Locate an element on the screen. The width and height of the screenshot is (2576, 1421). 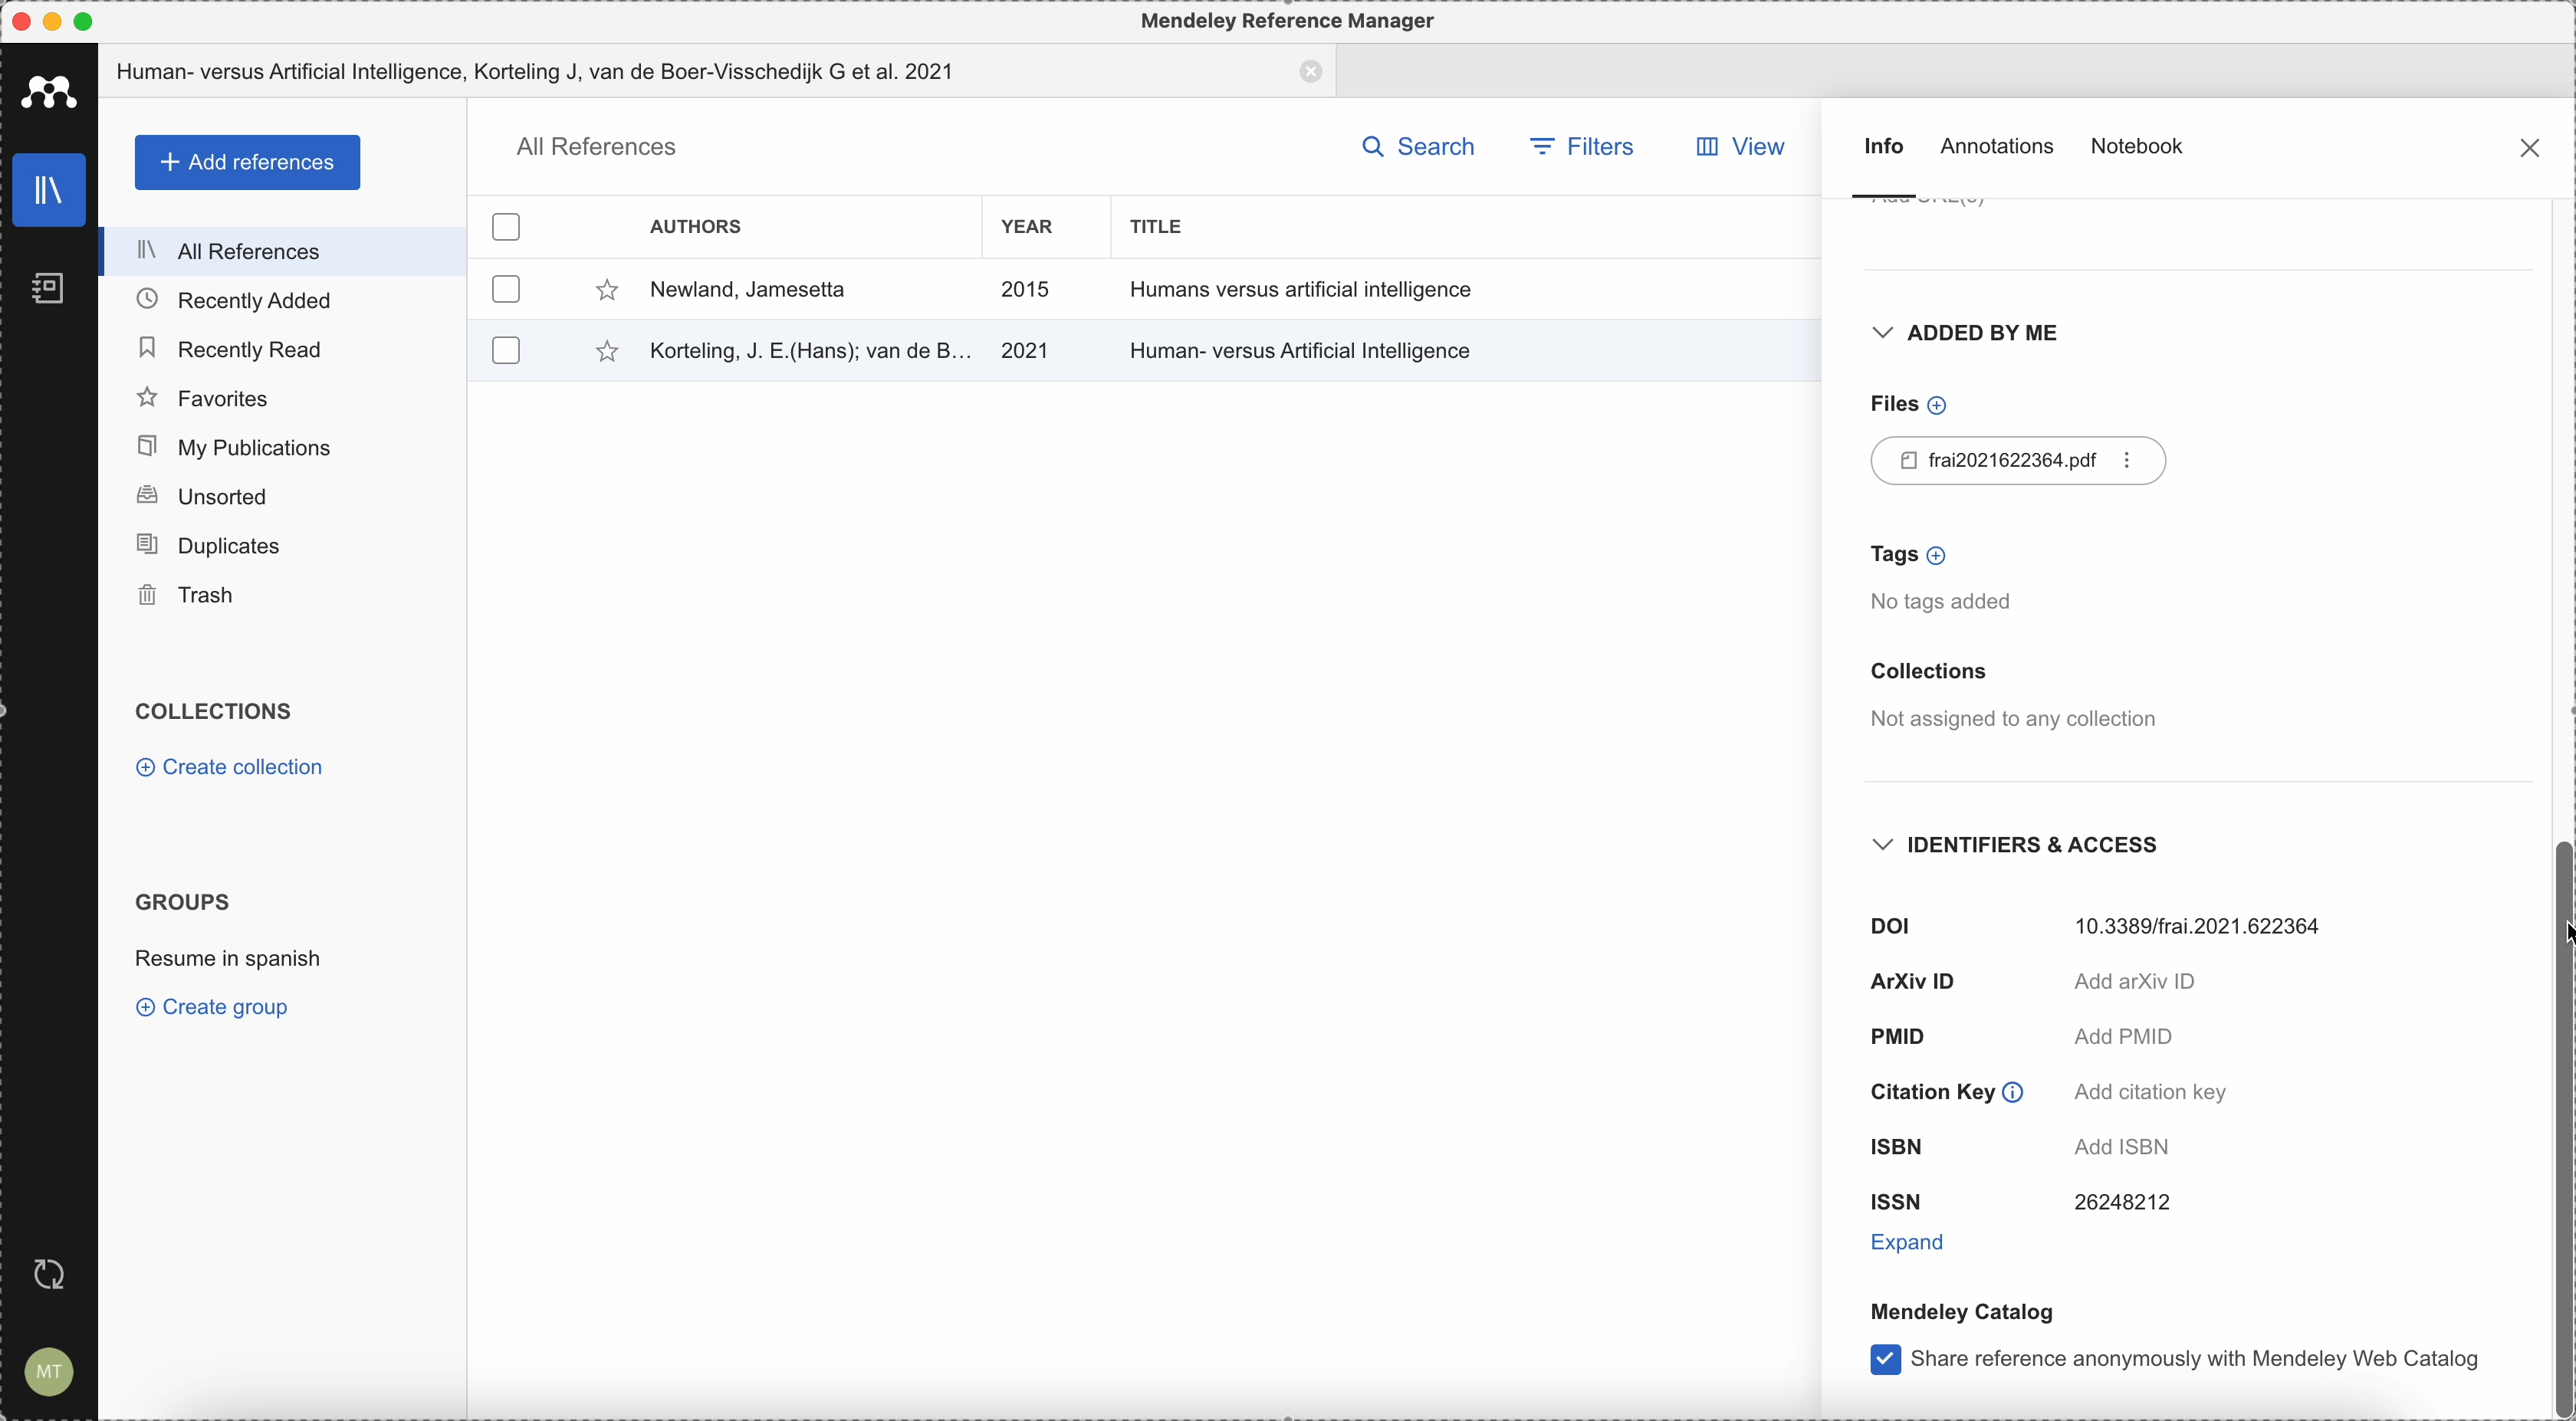
all references is located at coordinates (284, 251).